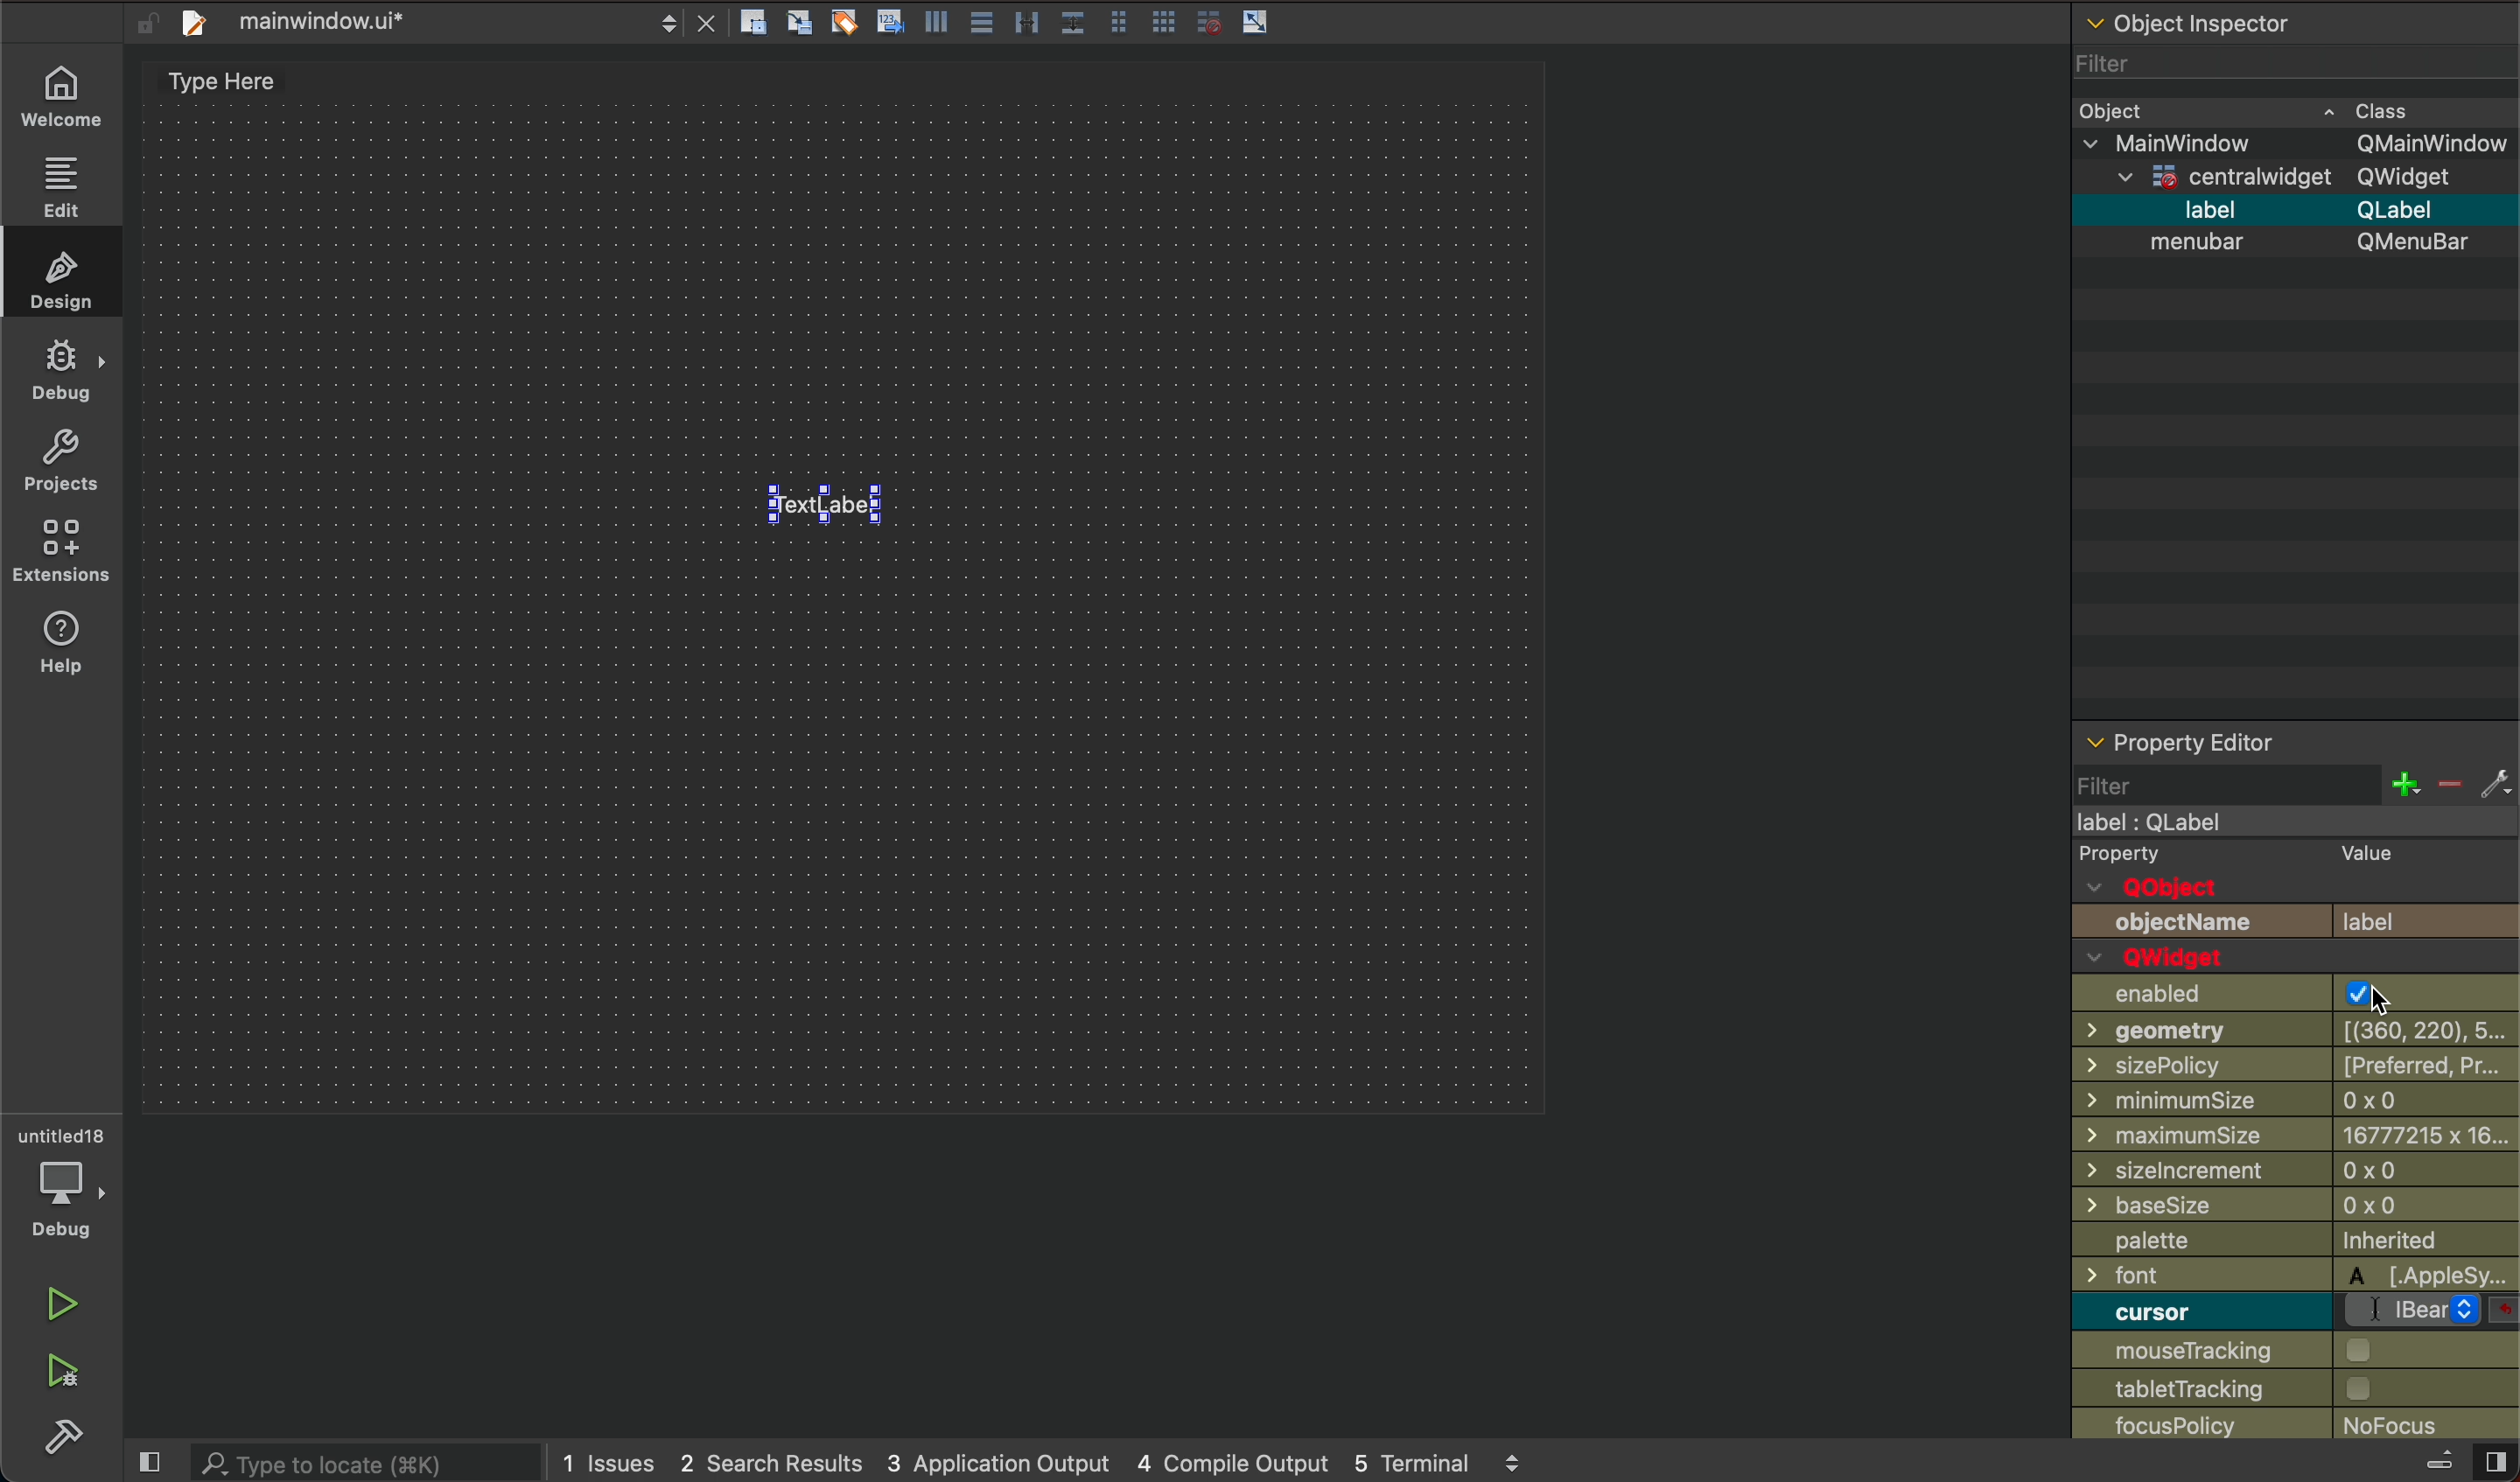 This screenshot has height=1482, width=2520. I want to click on label, so click(2213, 209).